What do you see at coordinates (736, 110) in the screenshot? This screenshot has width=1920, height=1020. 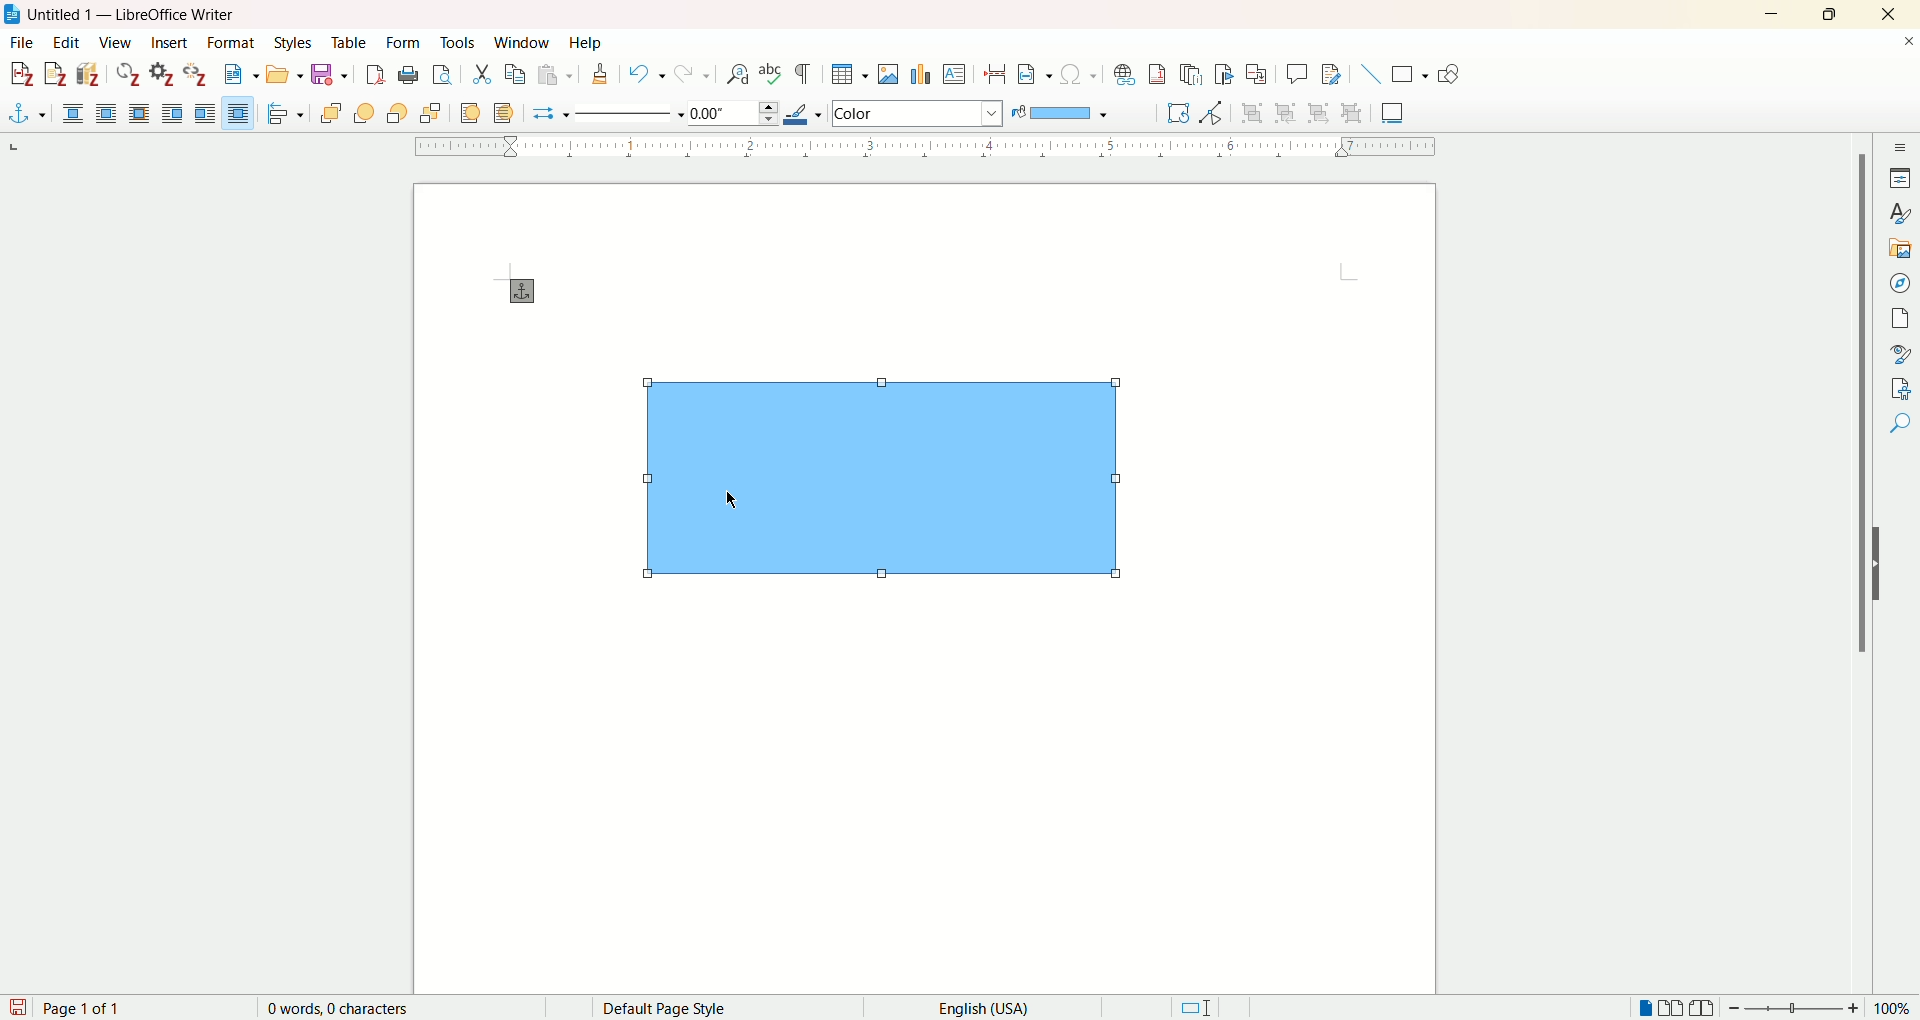 I see `line thickness` at bounding box center [736, 110].